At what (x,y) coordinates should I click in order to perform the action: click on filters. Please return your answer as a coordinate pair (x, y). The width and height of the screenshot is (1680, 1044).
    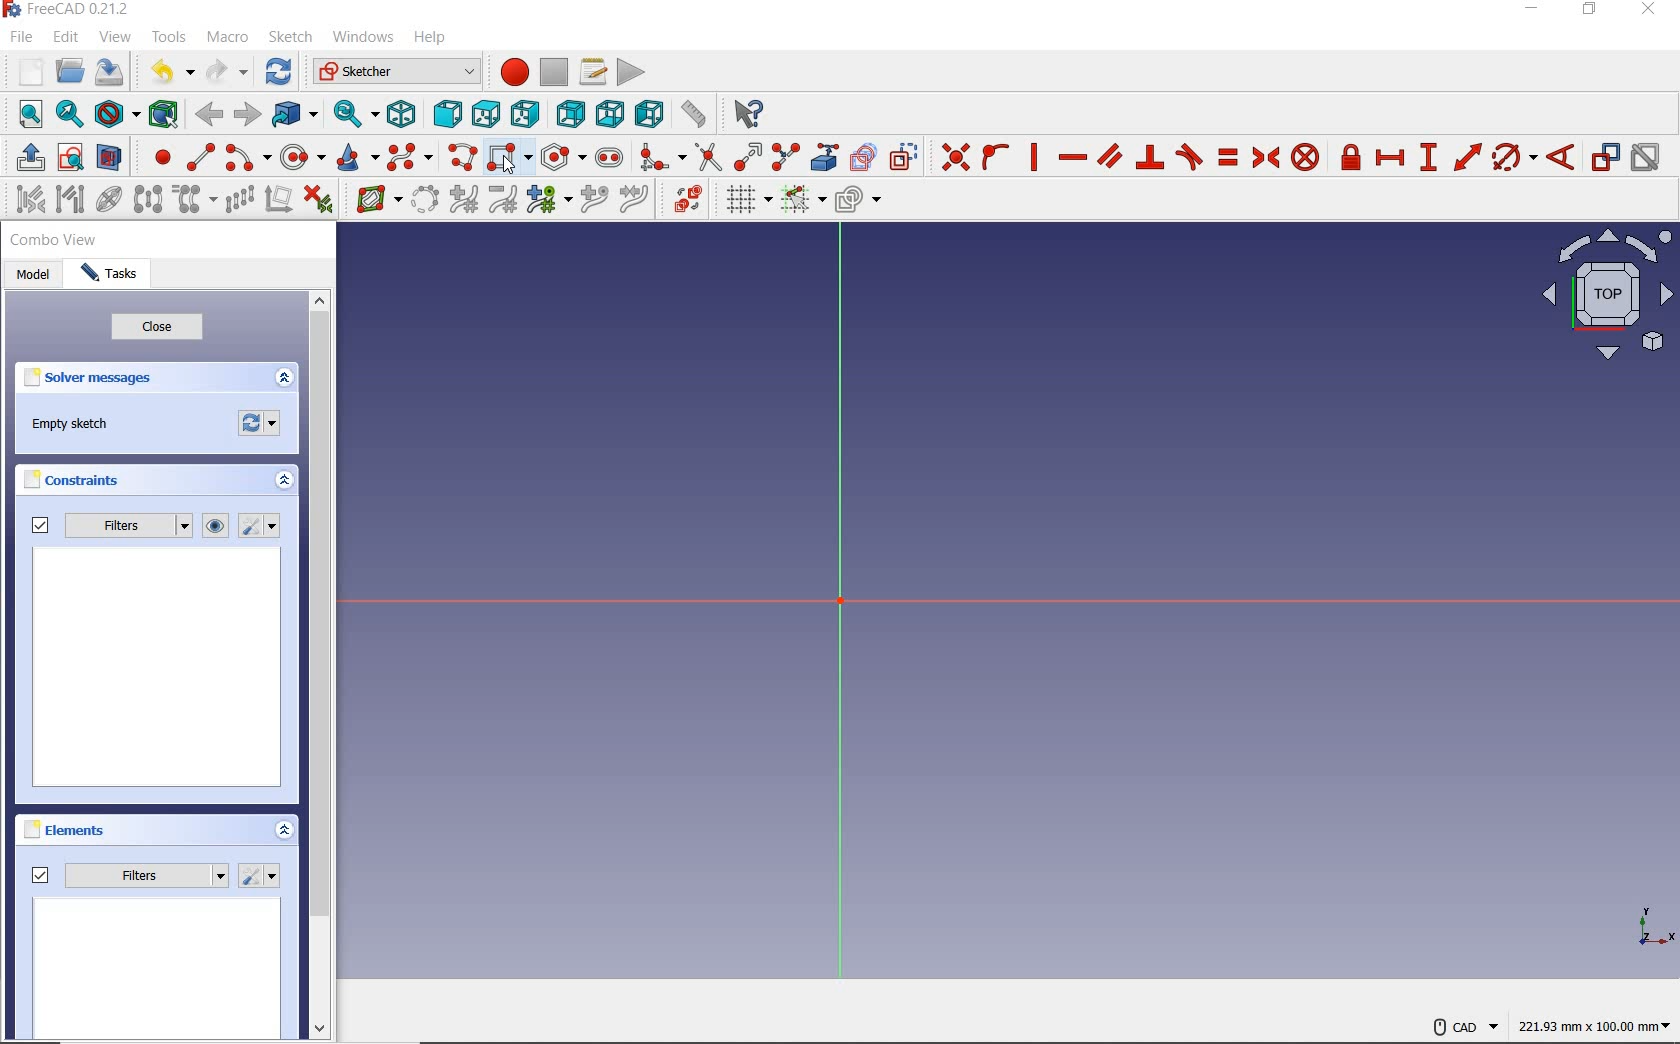
    Looking at the image, I should click on (109, 527).